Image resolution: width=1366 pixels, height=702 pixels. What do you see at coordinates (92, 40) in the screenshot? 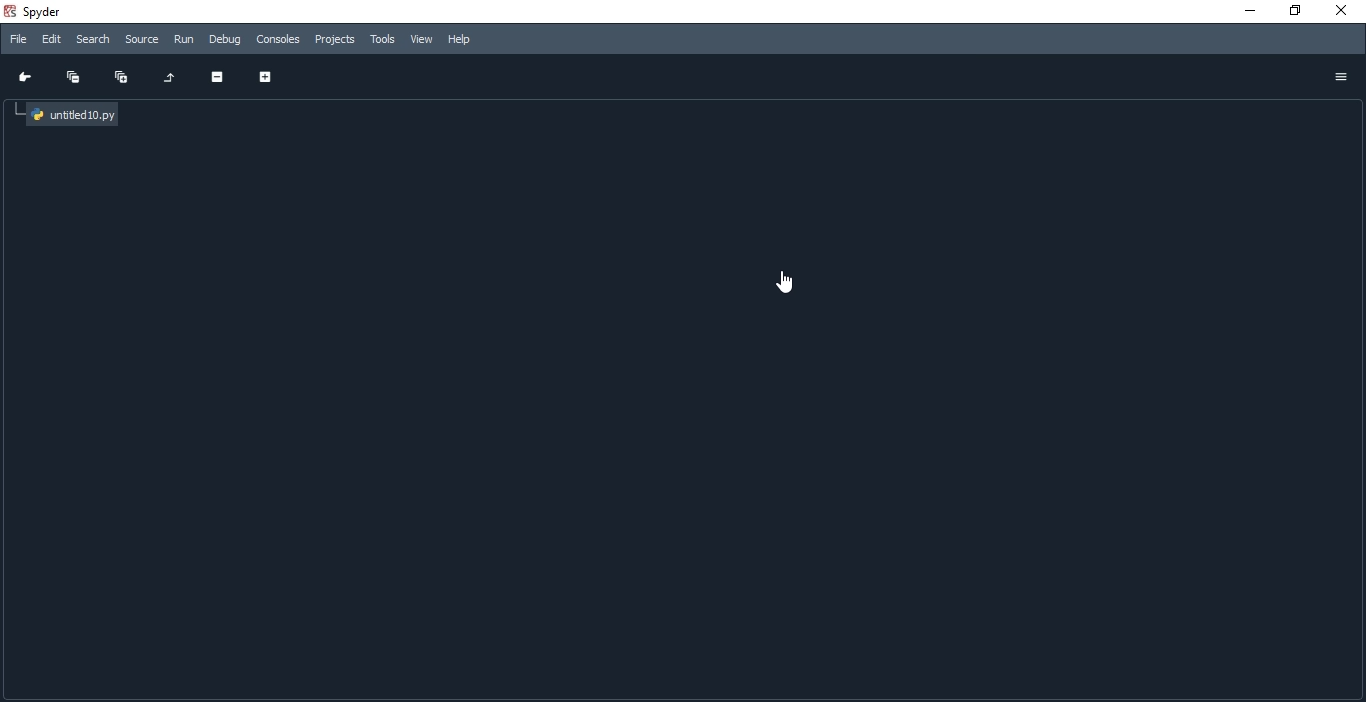
I see `Search` at bounding box center [92, 40].